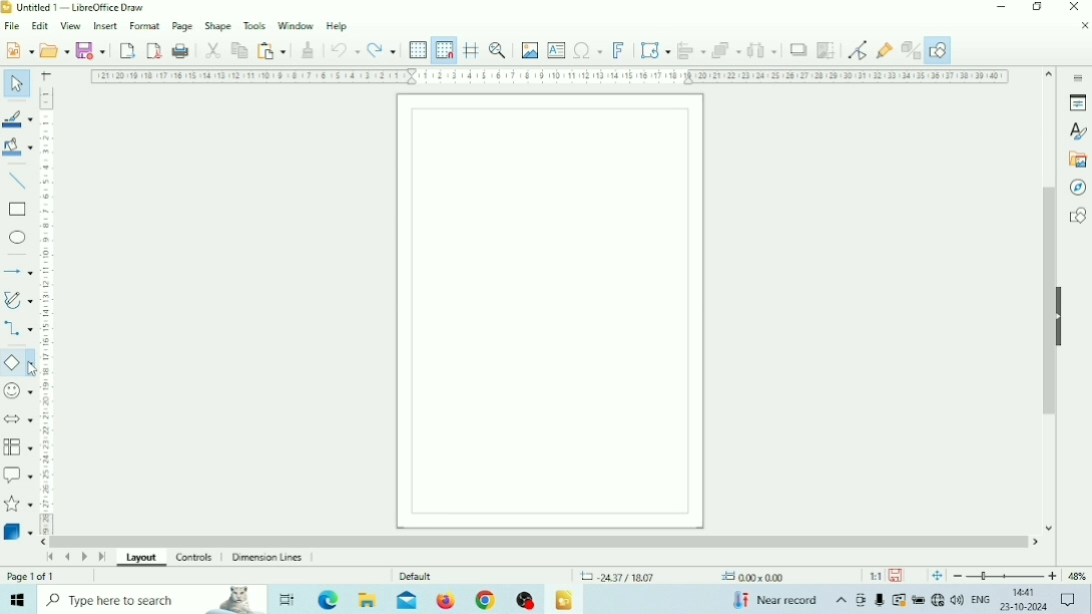 Image resolution: width=1092 pixels, height=614 pixels. What do you see at coordinates (416, 576) in the screenshot?
I see `Default` at bounding box center [416, 576].